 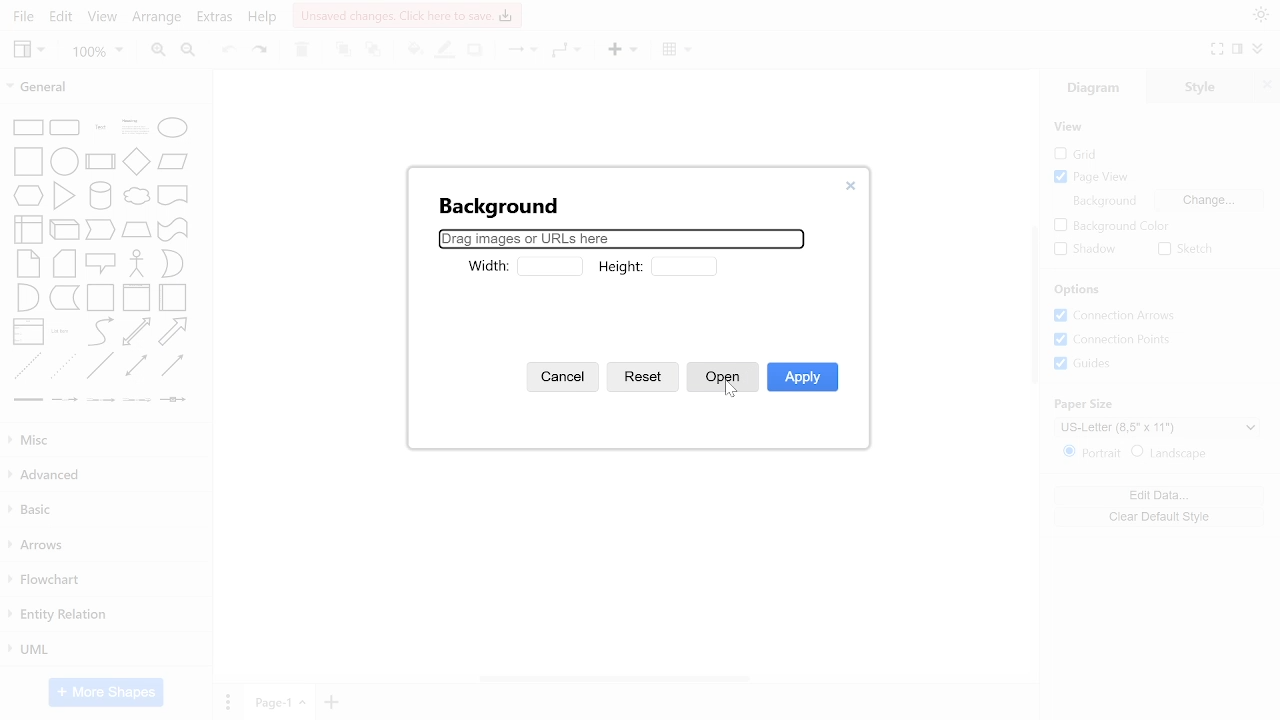 What do you see at coordinates (685, 264) in the screenshot?
I see `height range box` at bounding box center [685, 264].